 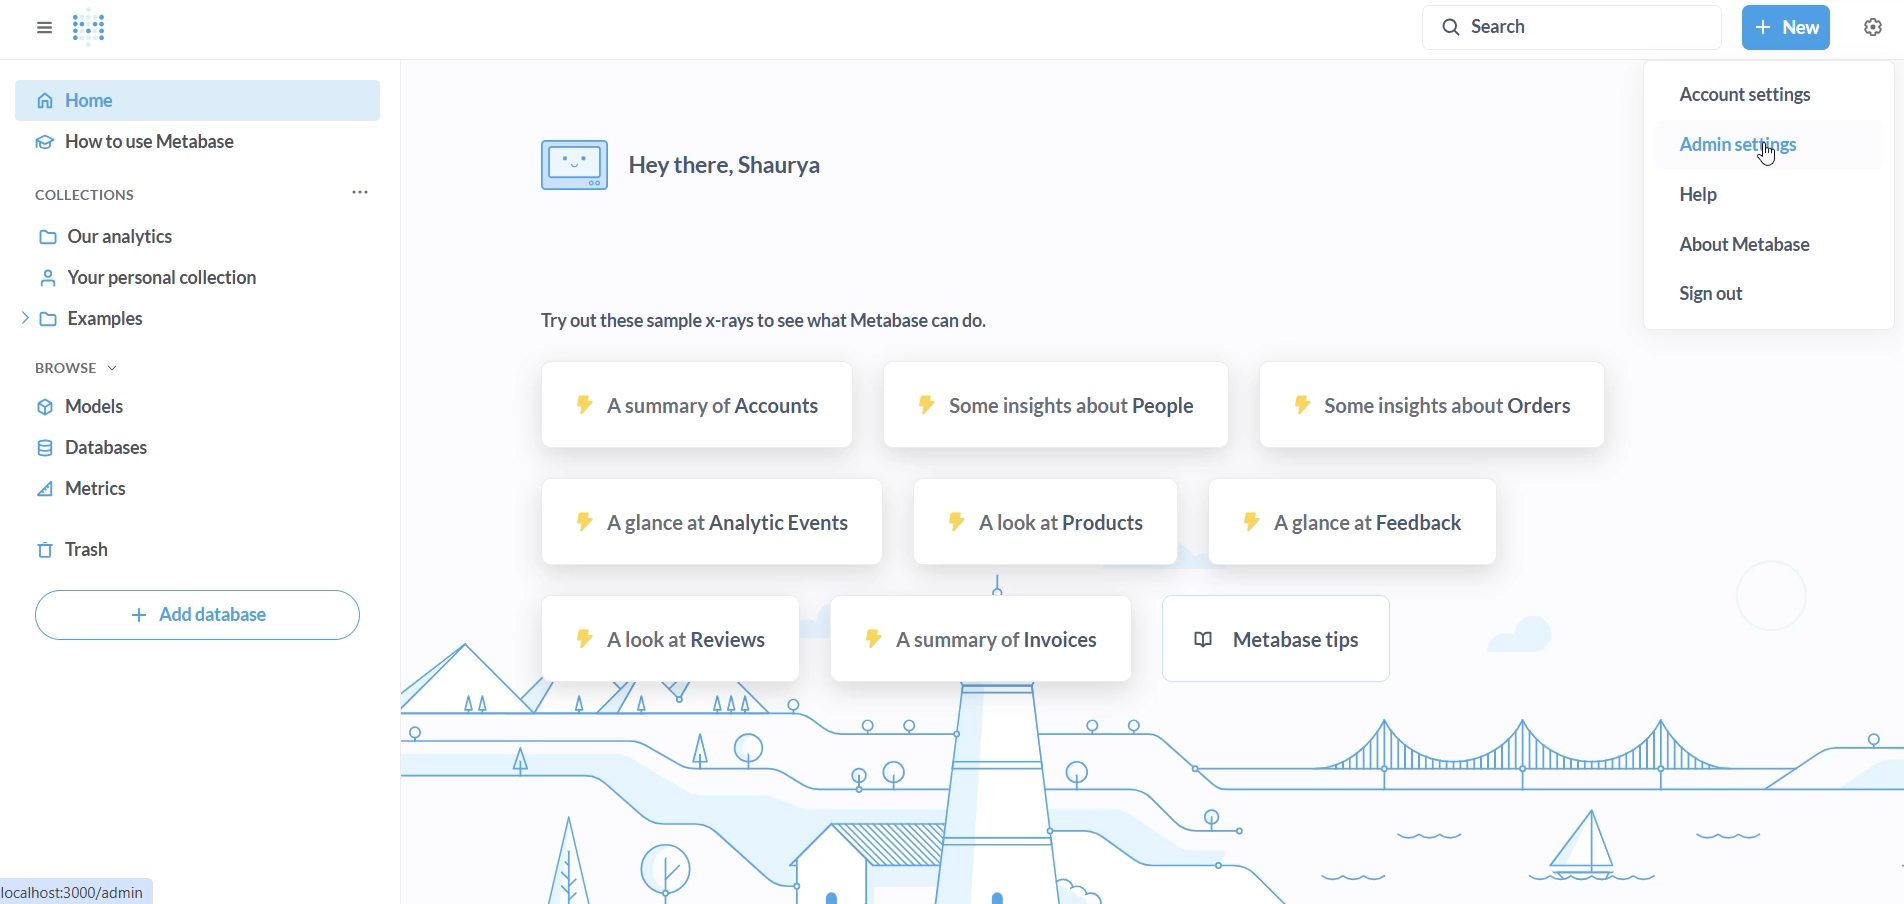 What do you see at coordinates (674, 639) in the screenshot?
I see `¥ Alook at Reviews` at bounding box center [674, 639].